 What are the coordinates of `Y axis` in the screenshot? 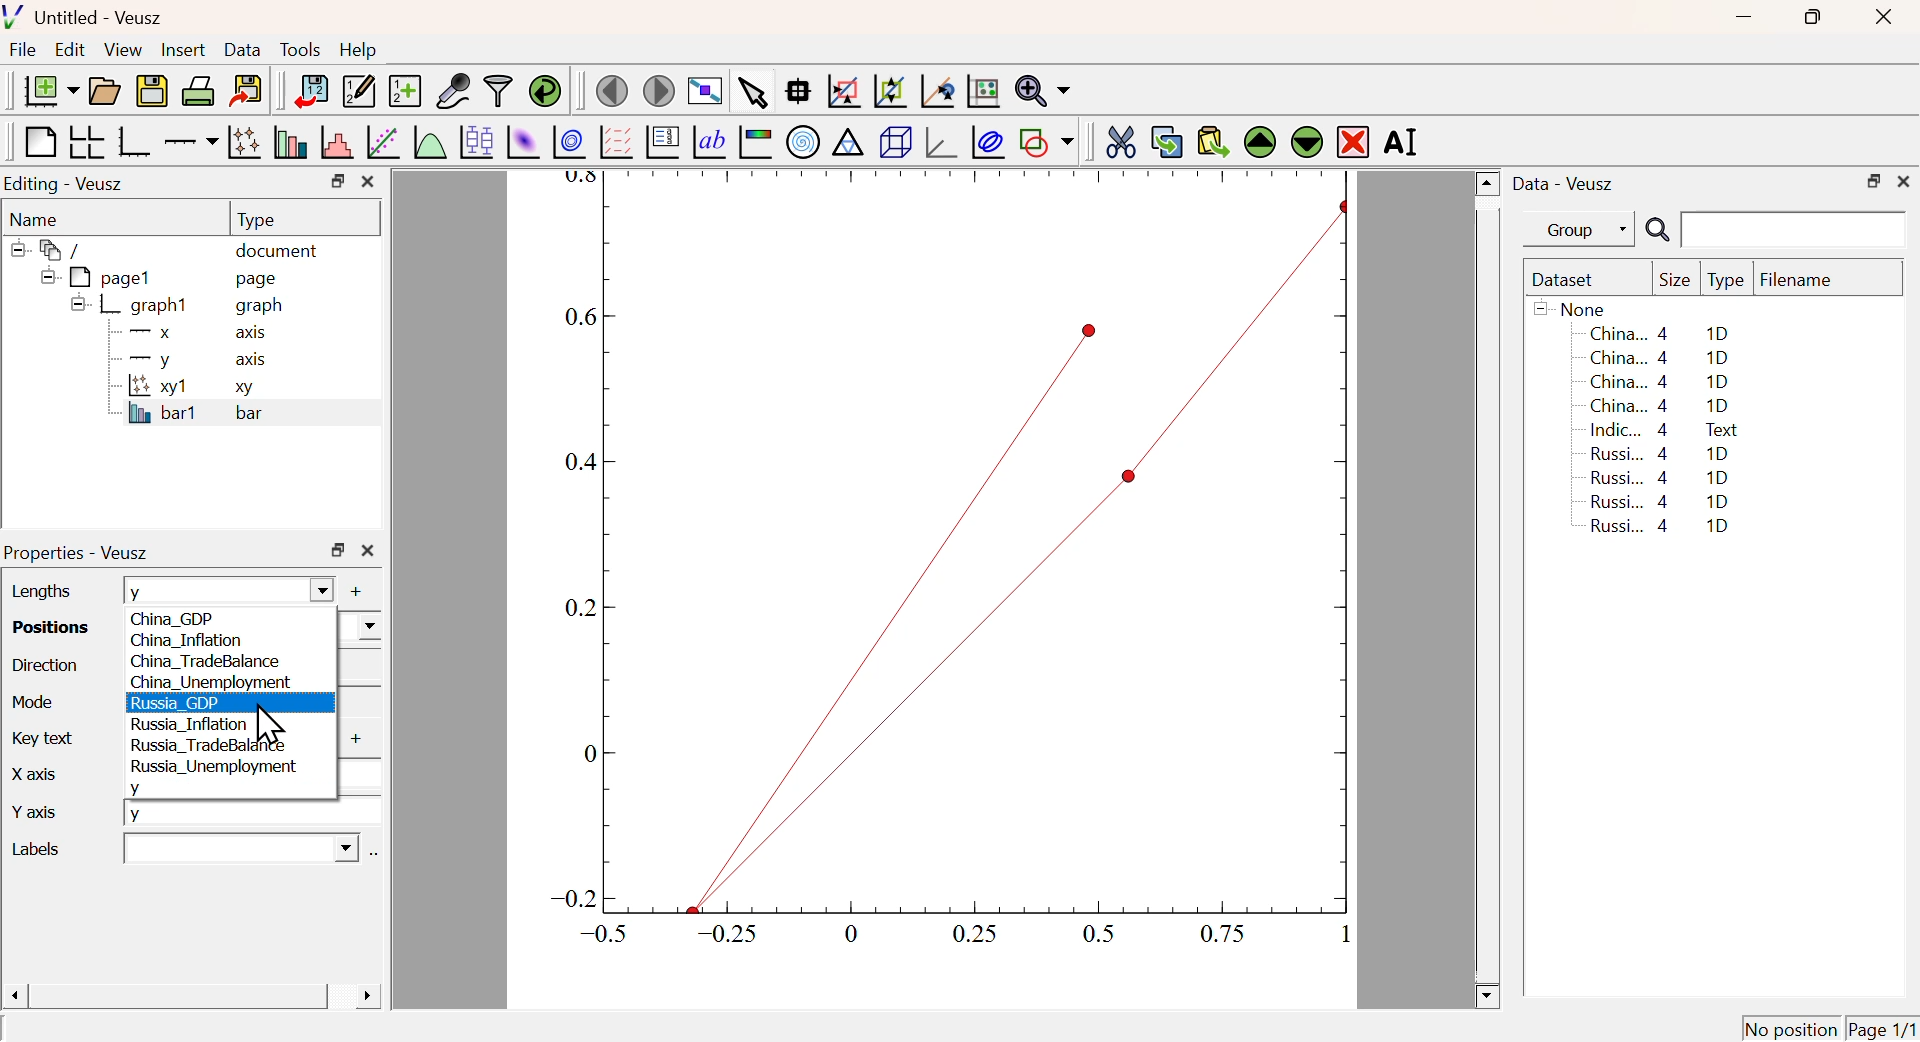 It's located at (44, 814).